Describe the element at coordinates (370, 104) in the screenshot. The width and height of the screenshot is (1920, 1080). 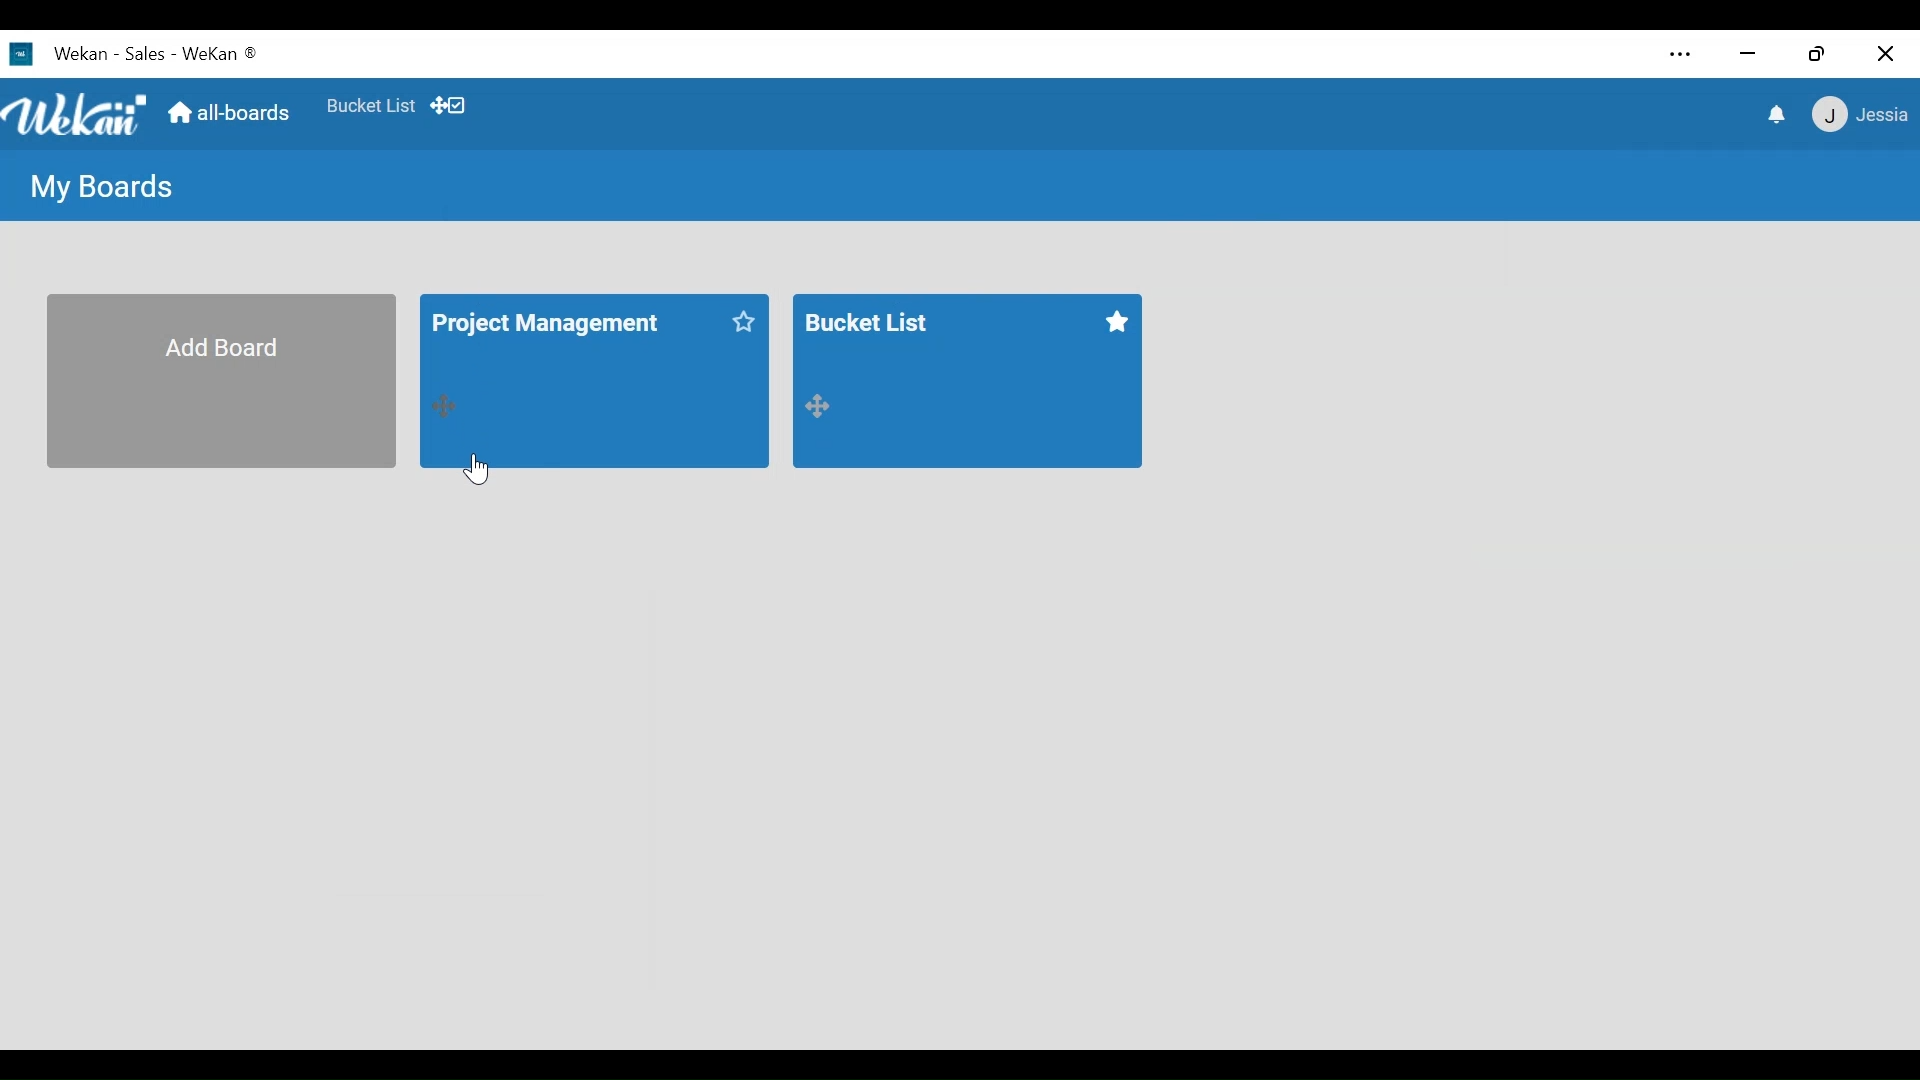
I see `Bucket List` at that location.